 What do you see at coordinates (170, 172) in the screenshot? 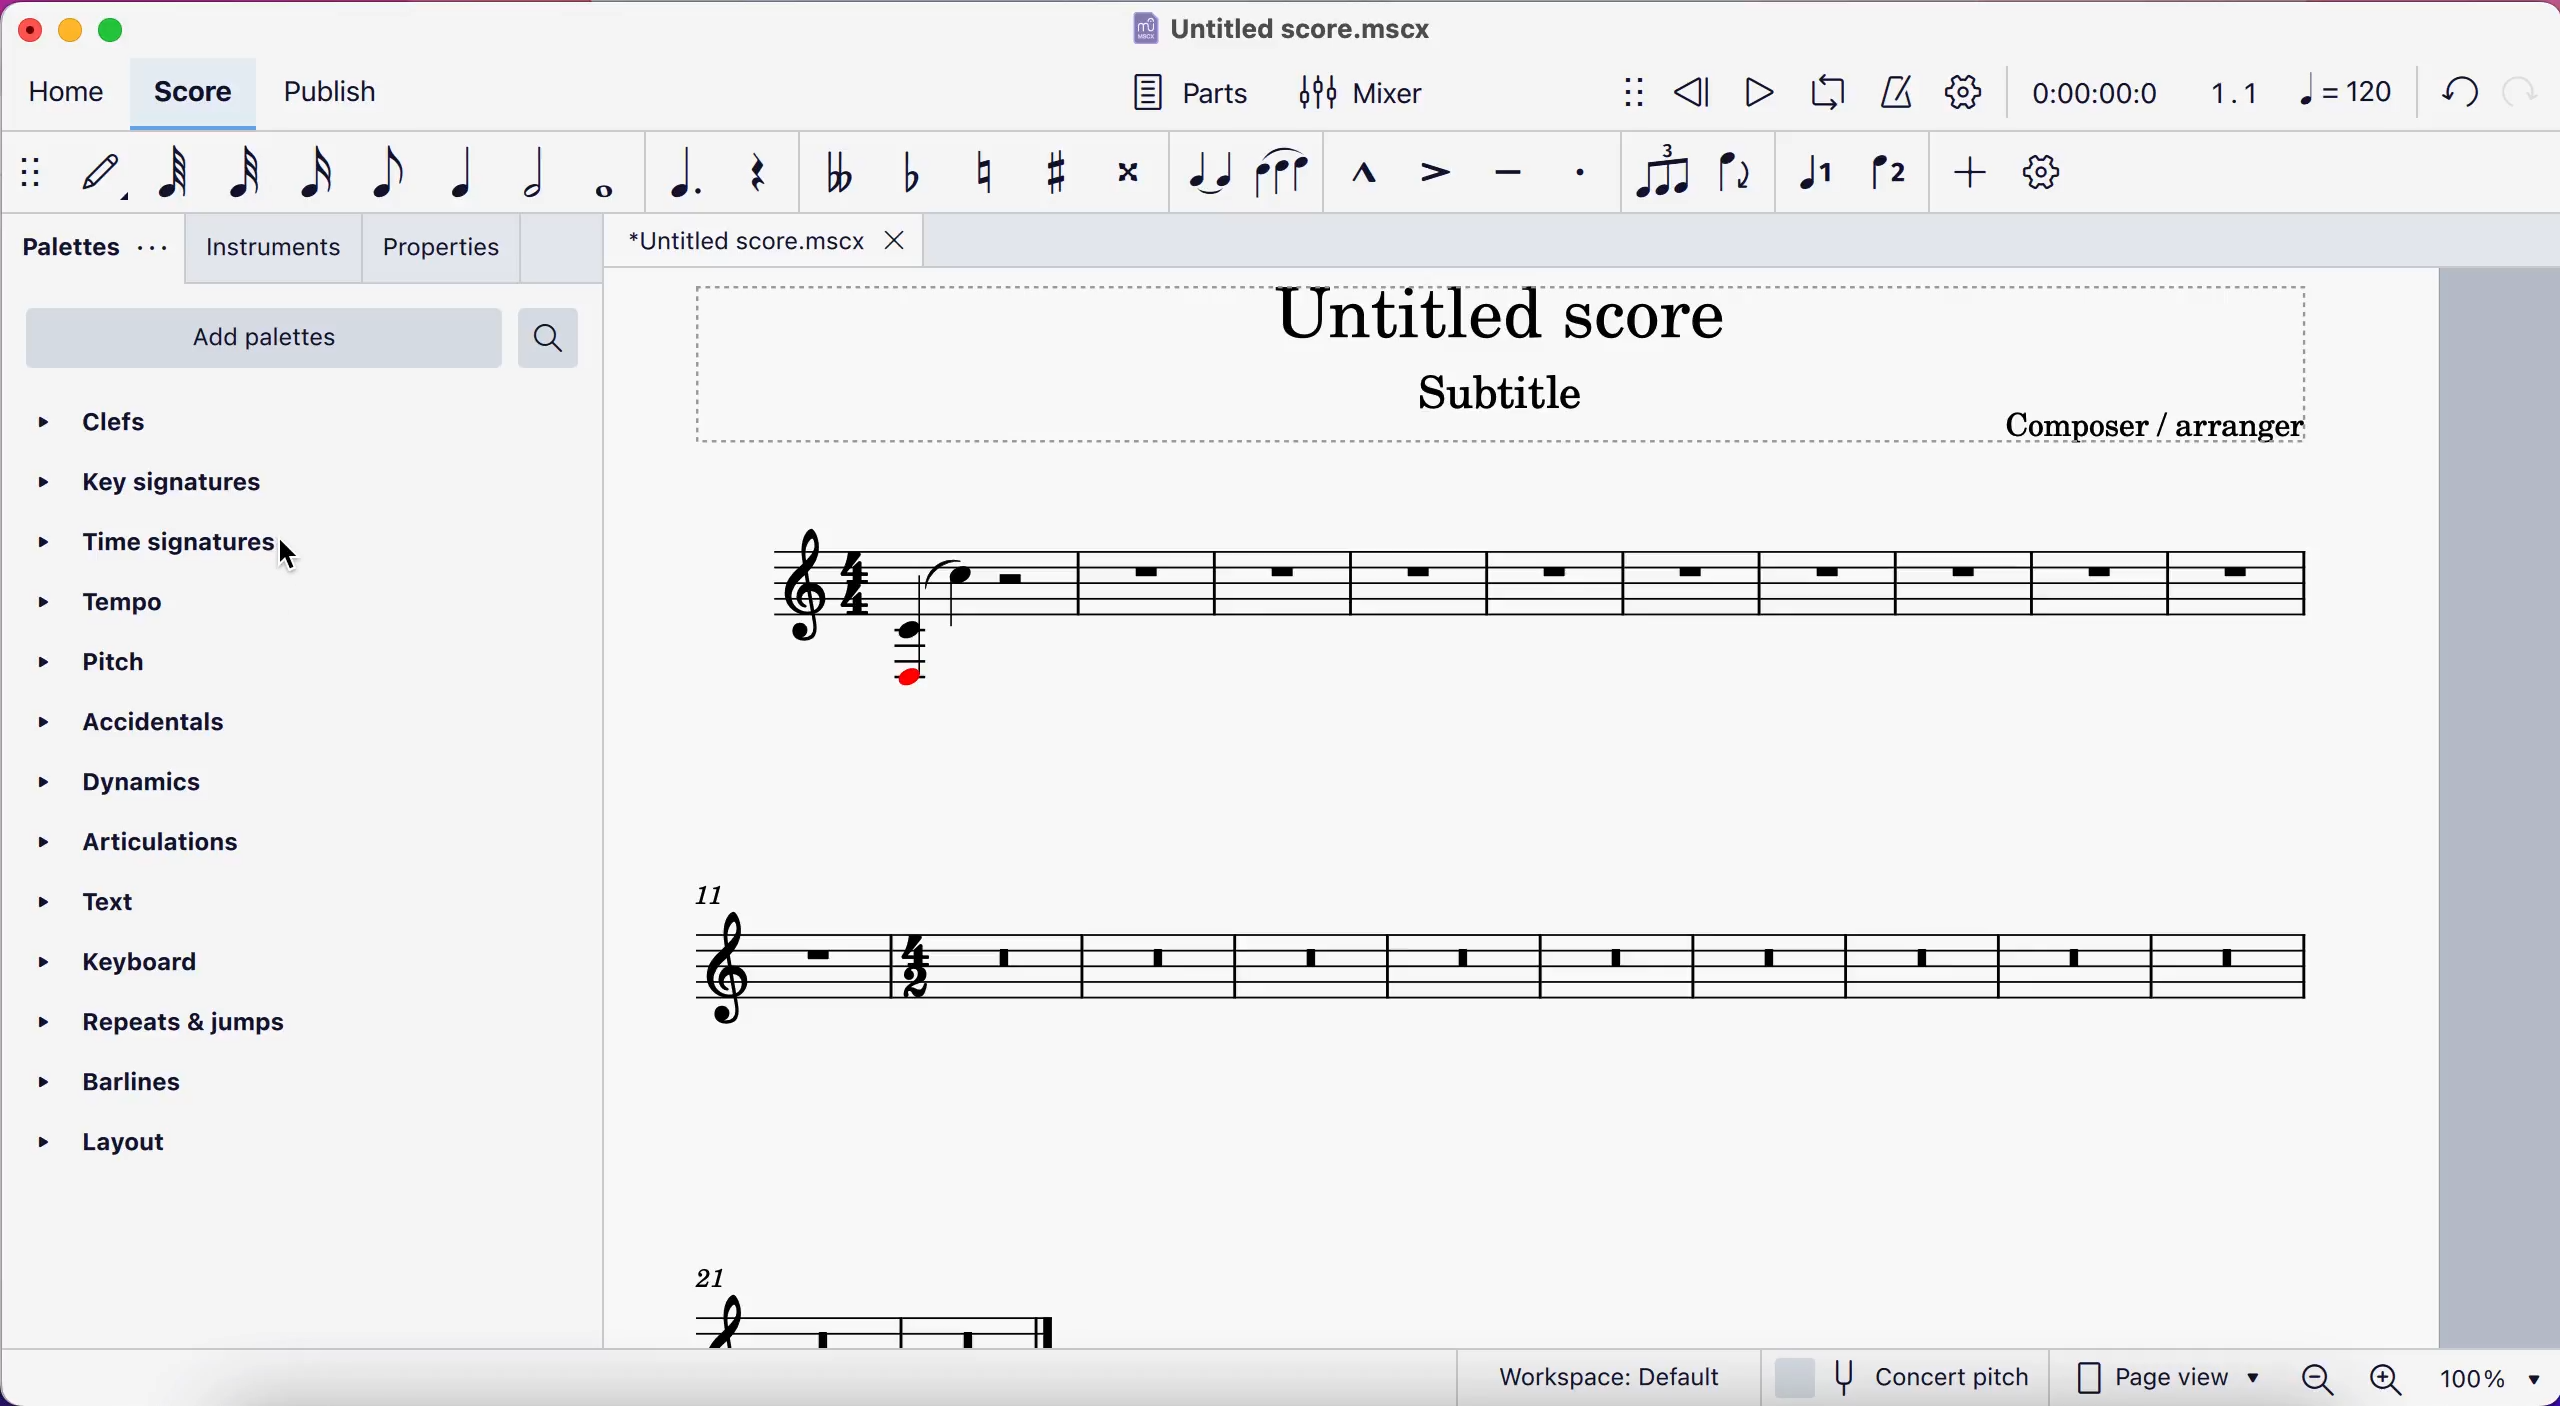
I see `64th note` at bounding box center [170, 172].